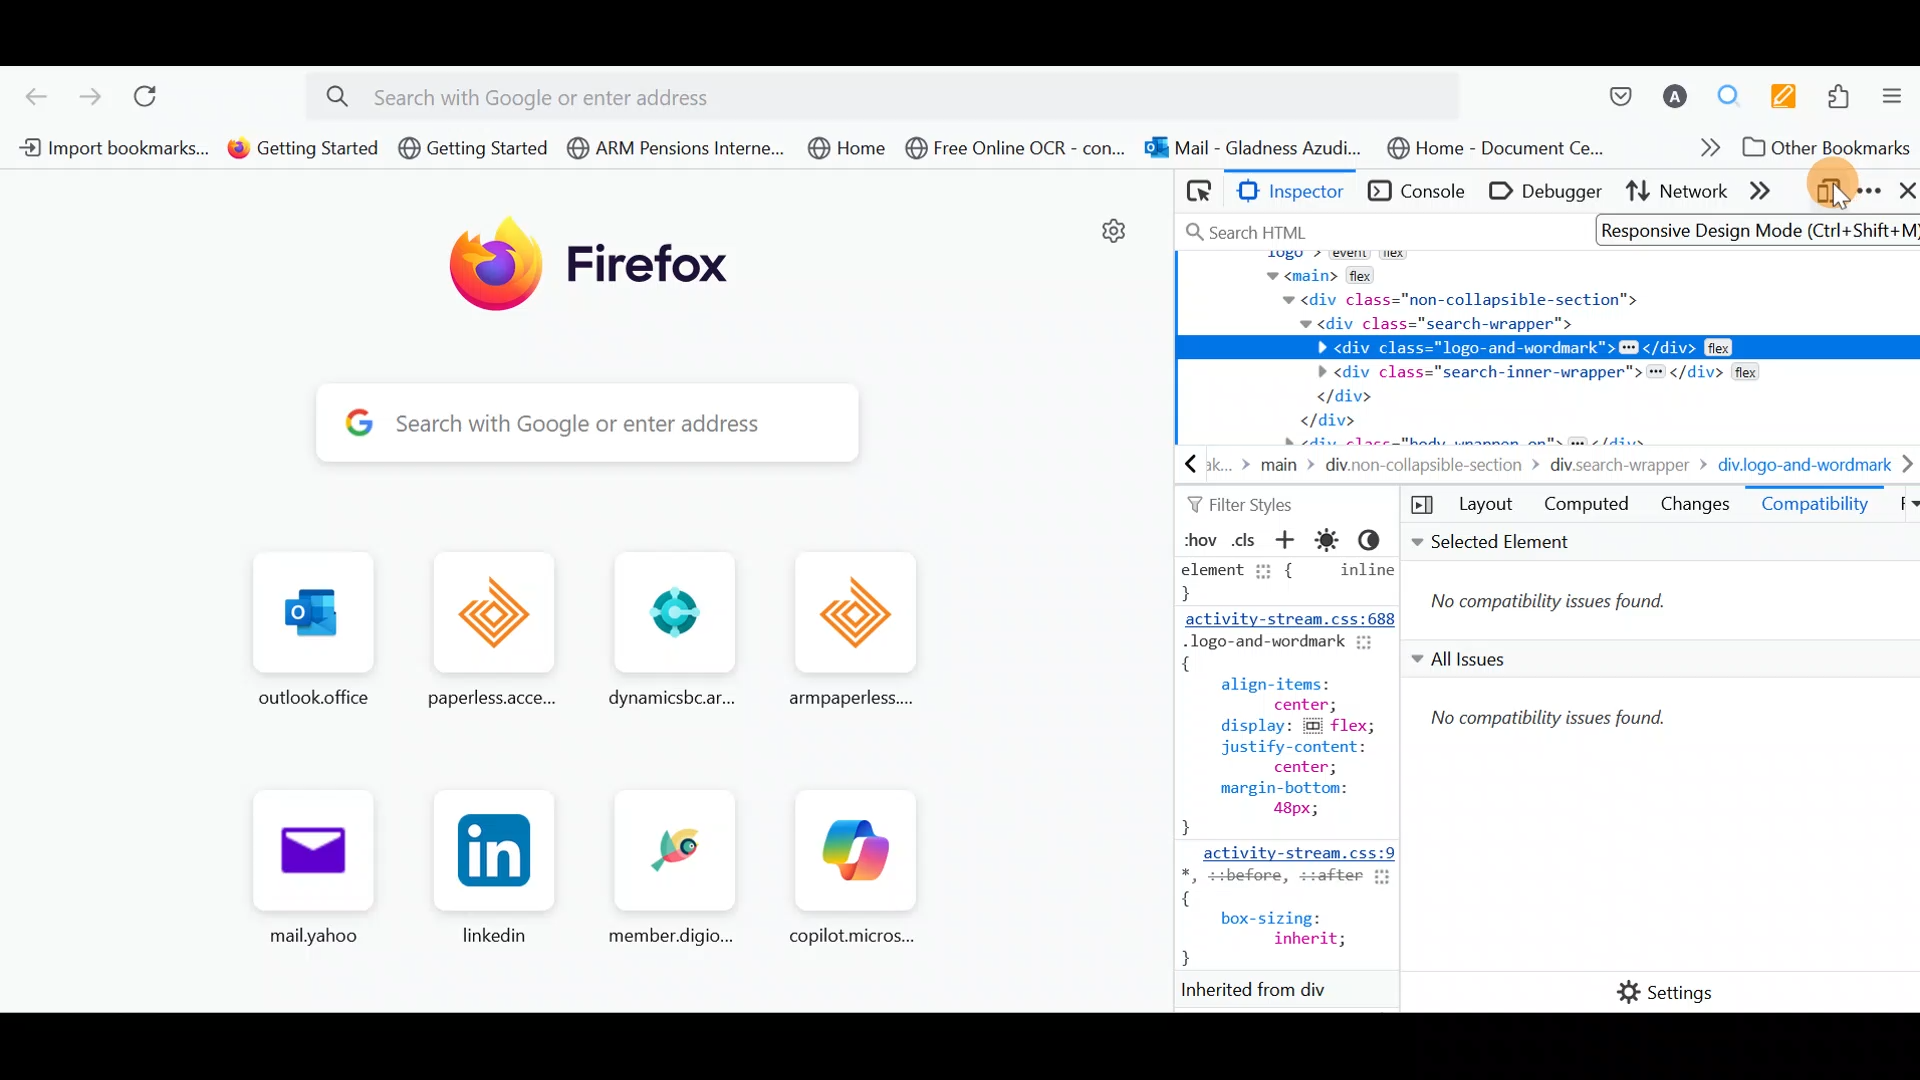 The height and width of the screenshot is (1080, 1920). Describe the element at coordinates (152, 94) in the screenshot. I see `Reload current page` at that location.